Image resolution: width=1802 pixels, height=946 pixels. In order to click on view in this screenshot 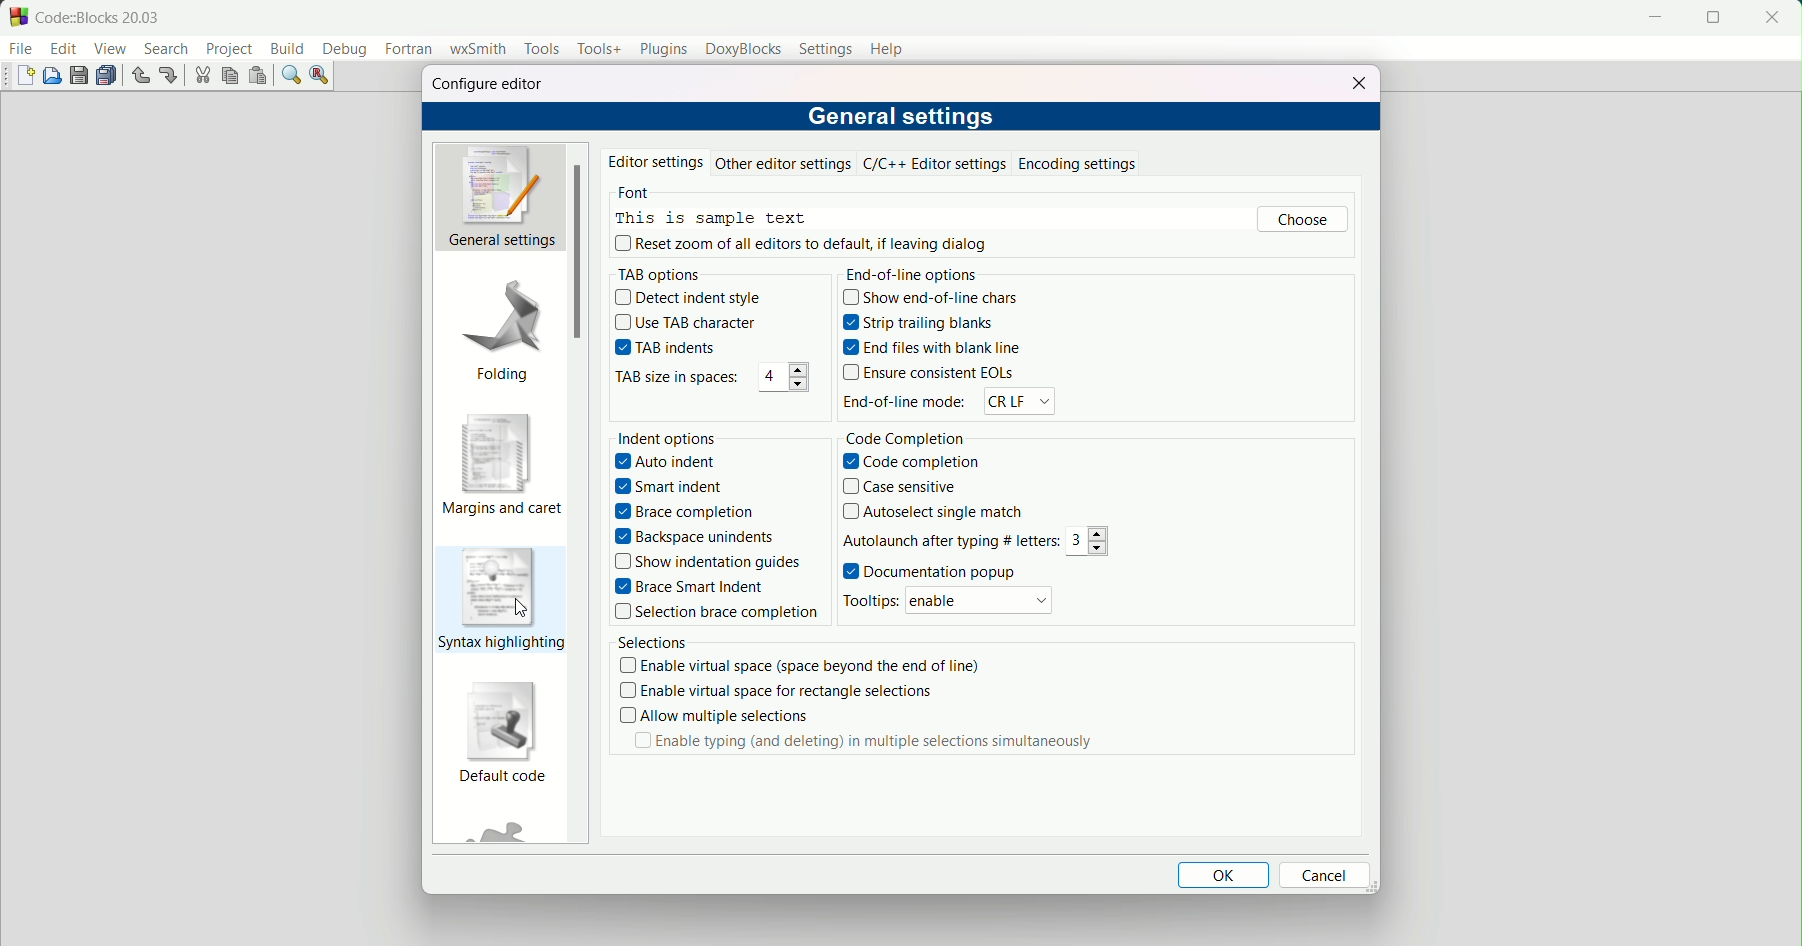, I will do `click(111, 49)`.